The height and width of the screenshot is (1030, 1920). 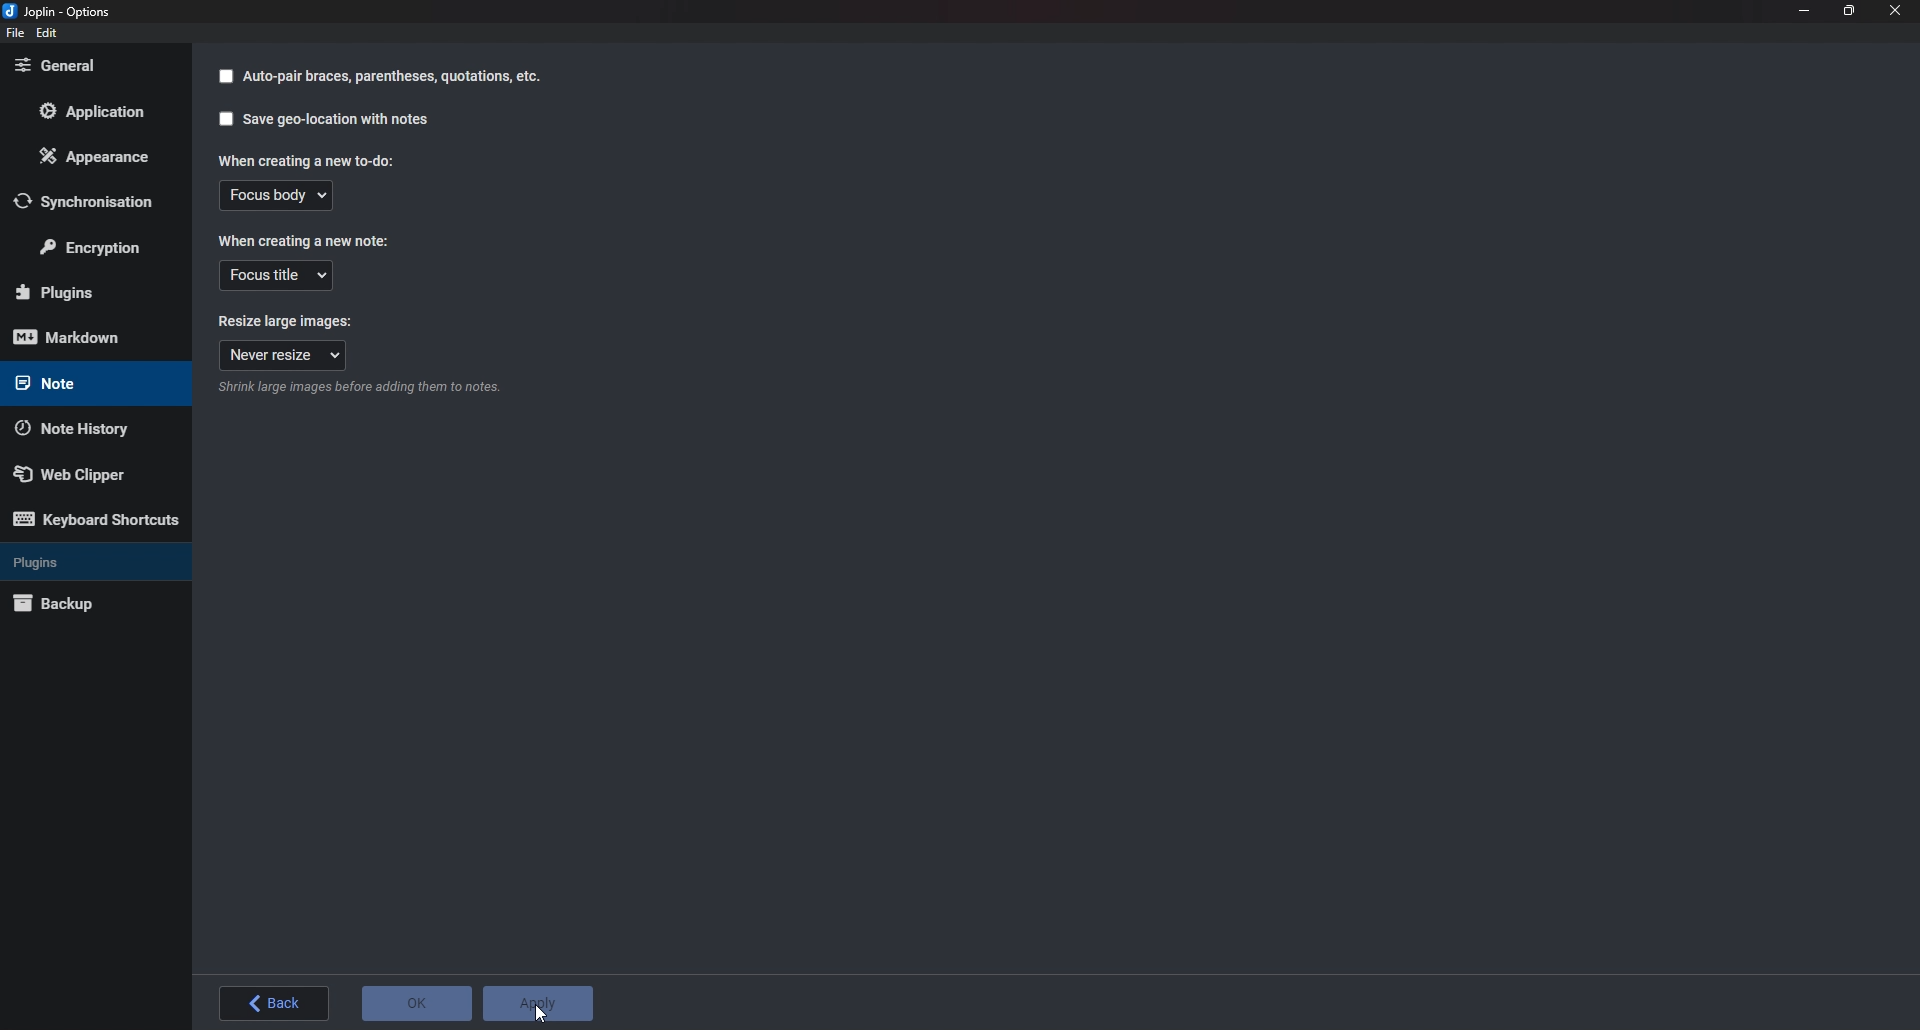 I want to click on When creating a new to do, so click(x=304, y=163).